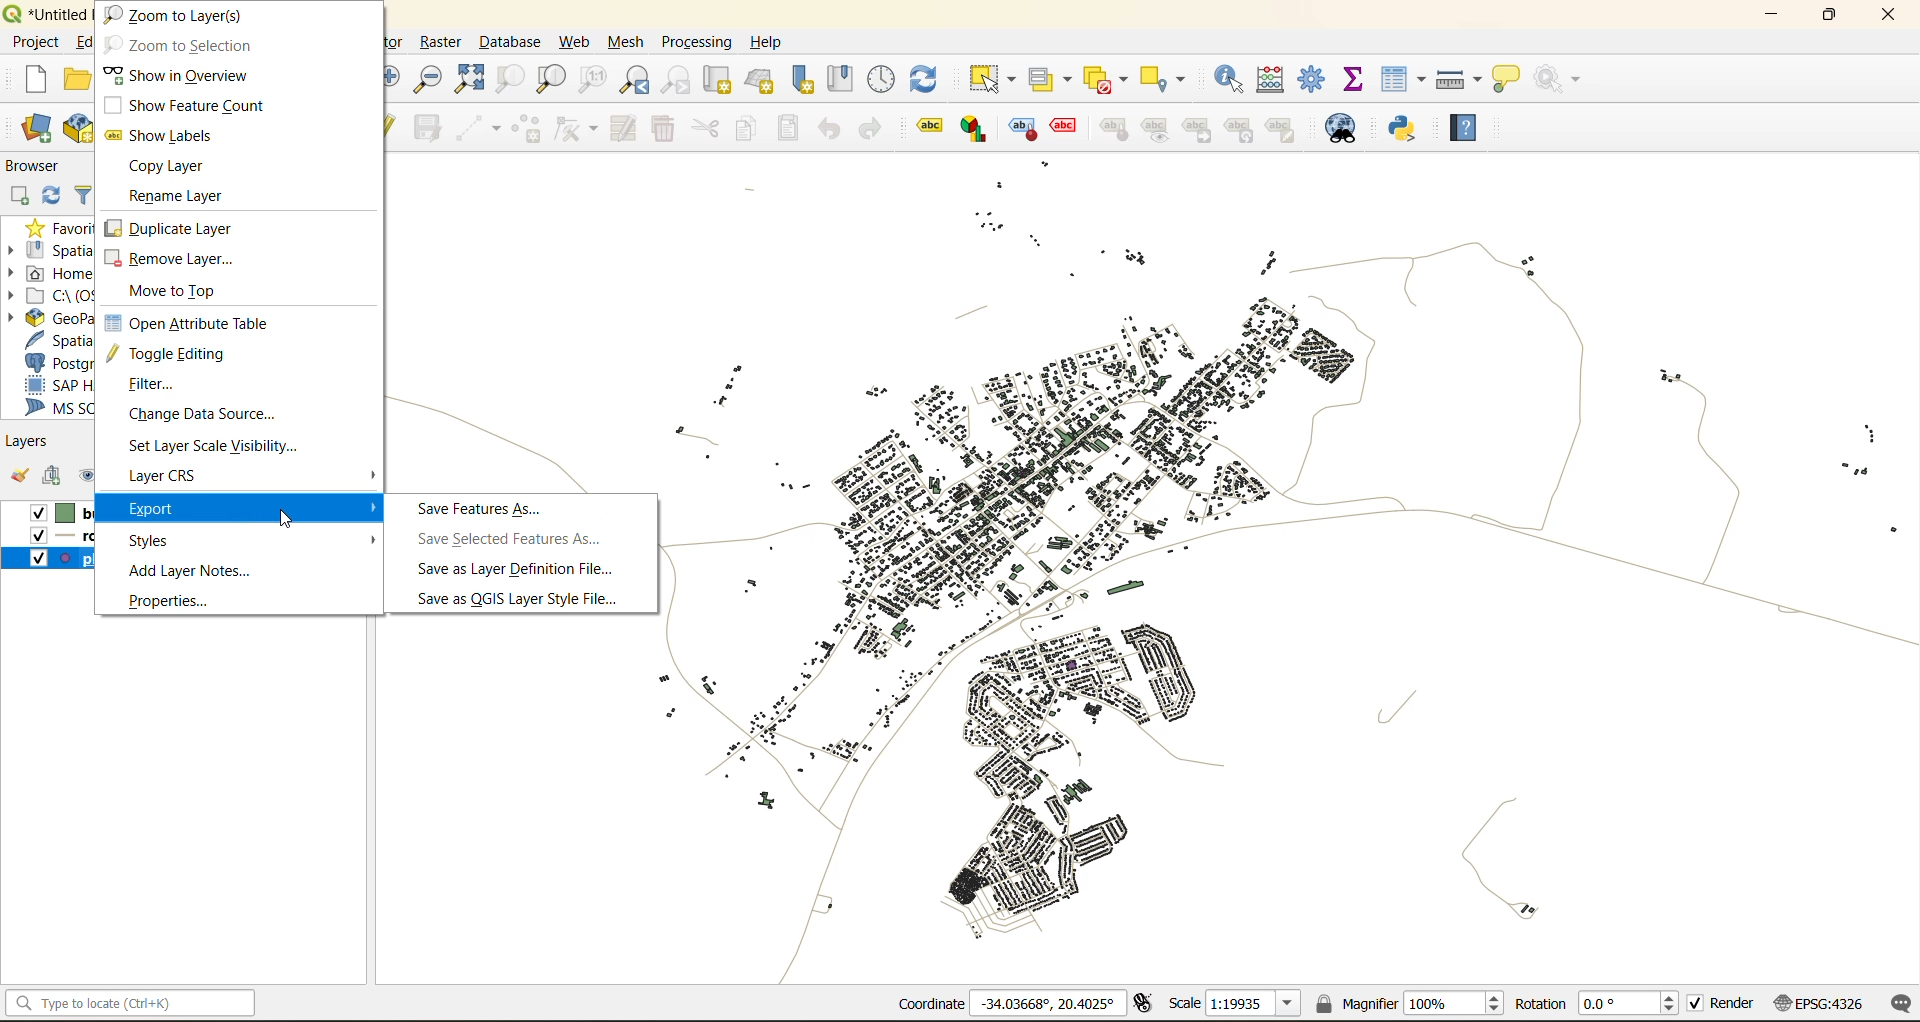 This screenshot has height=1022, width=1920. Describe the element at coordinates (772, 42) in the screenshot. I see `help` at that location.